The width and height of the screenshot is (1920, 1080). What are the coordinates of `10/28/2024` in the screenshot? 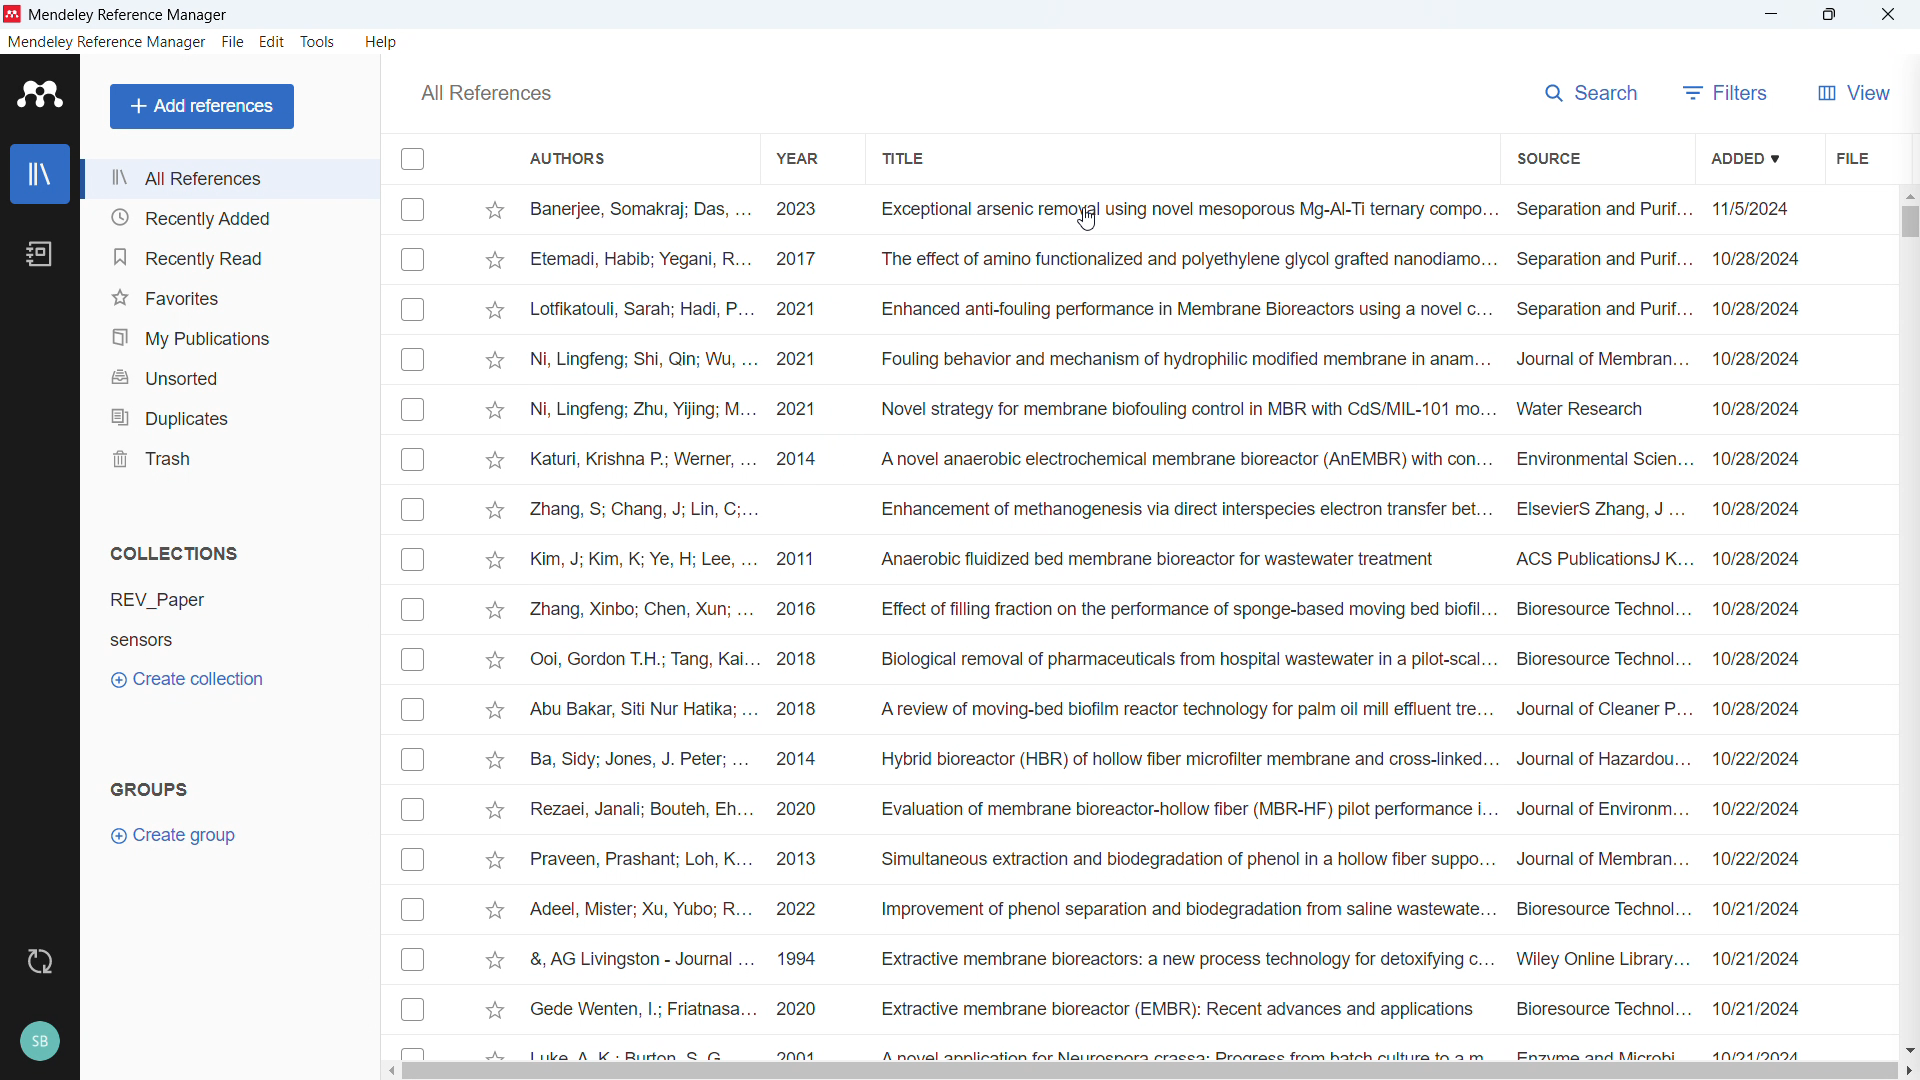 It's located at (1778, 559).